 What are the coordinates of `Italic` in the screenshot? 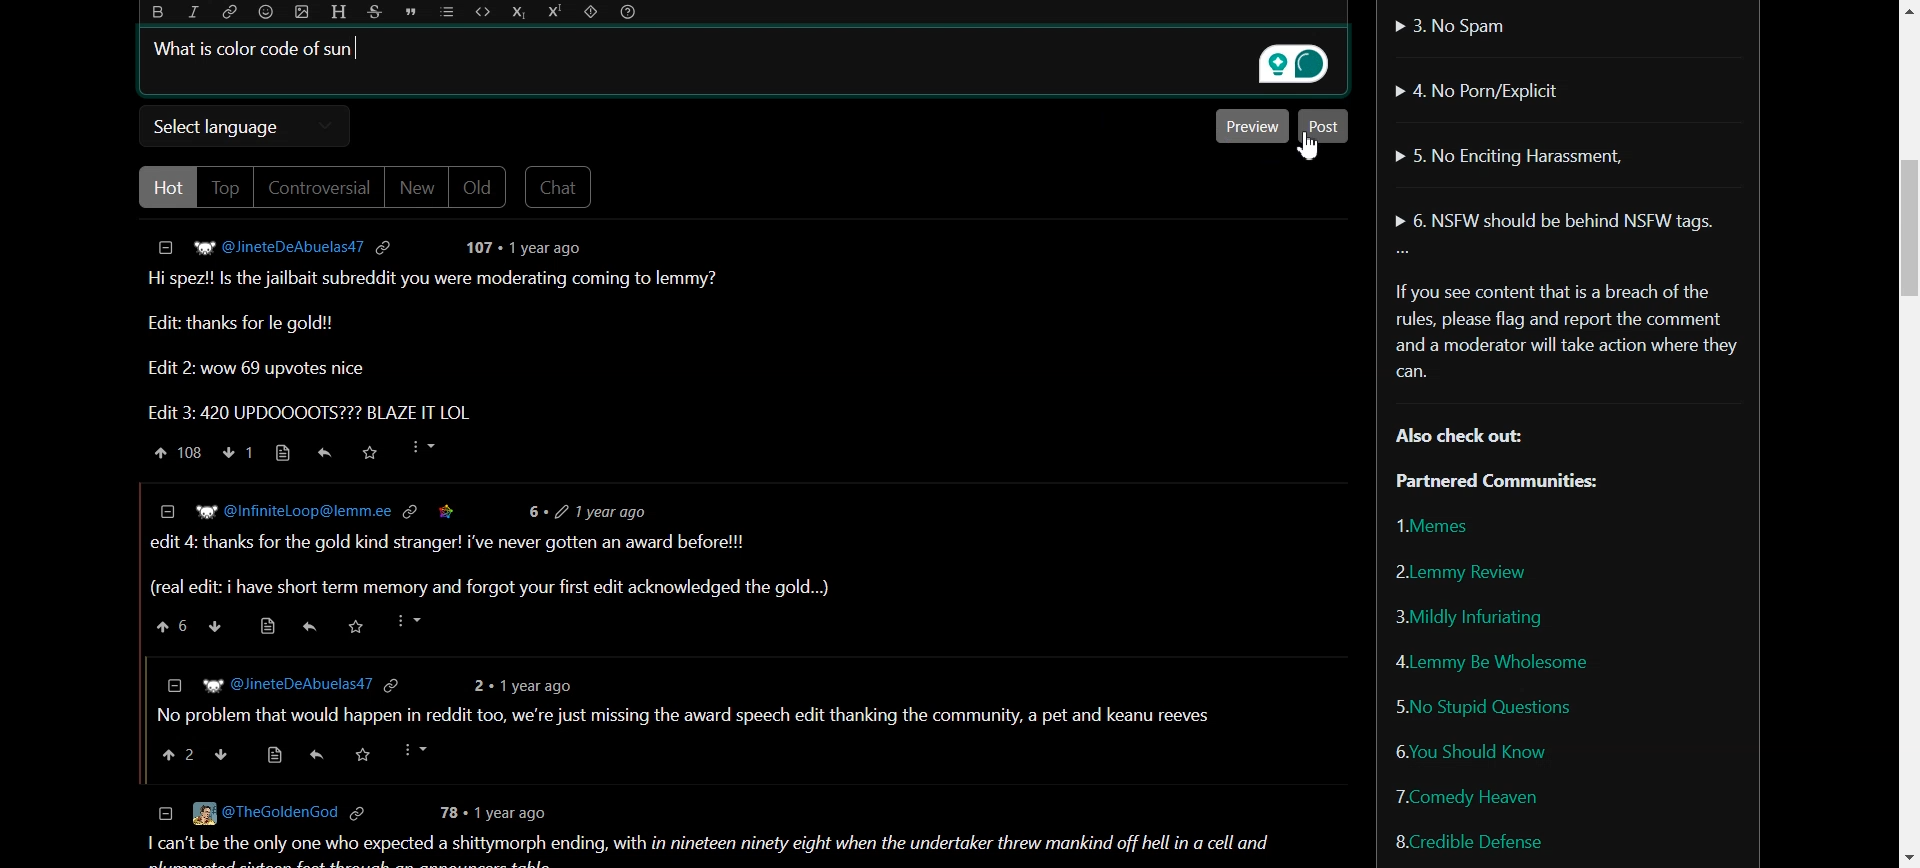 It's located at (194, 12).